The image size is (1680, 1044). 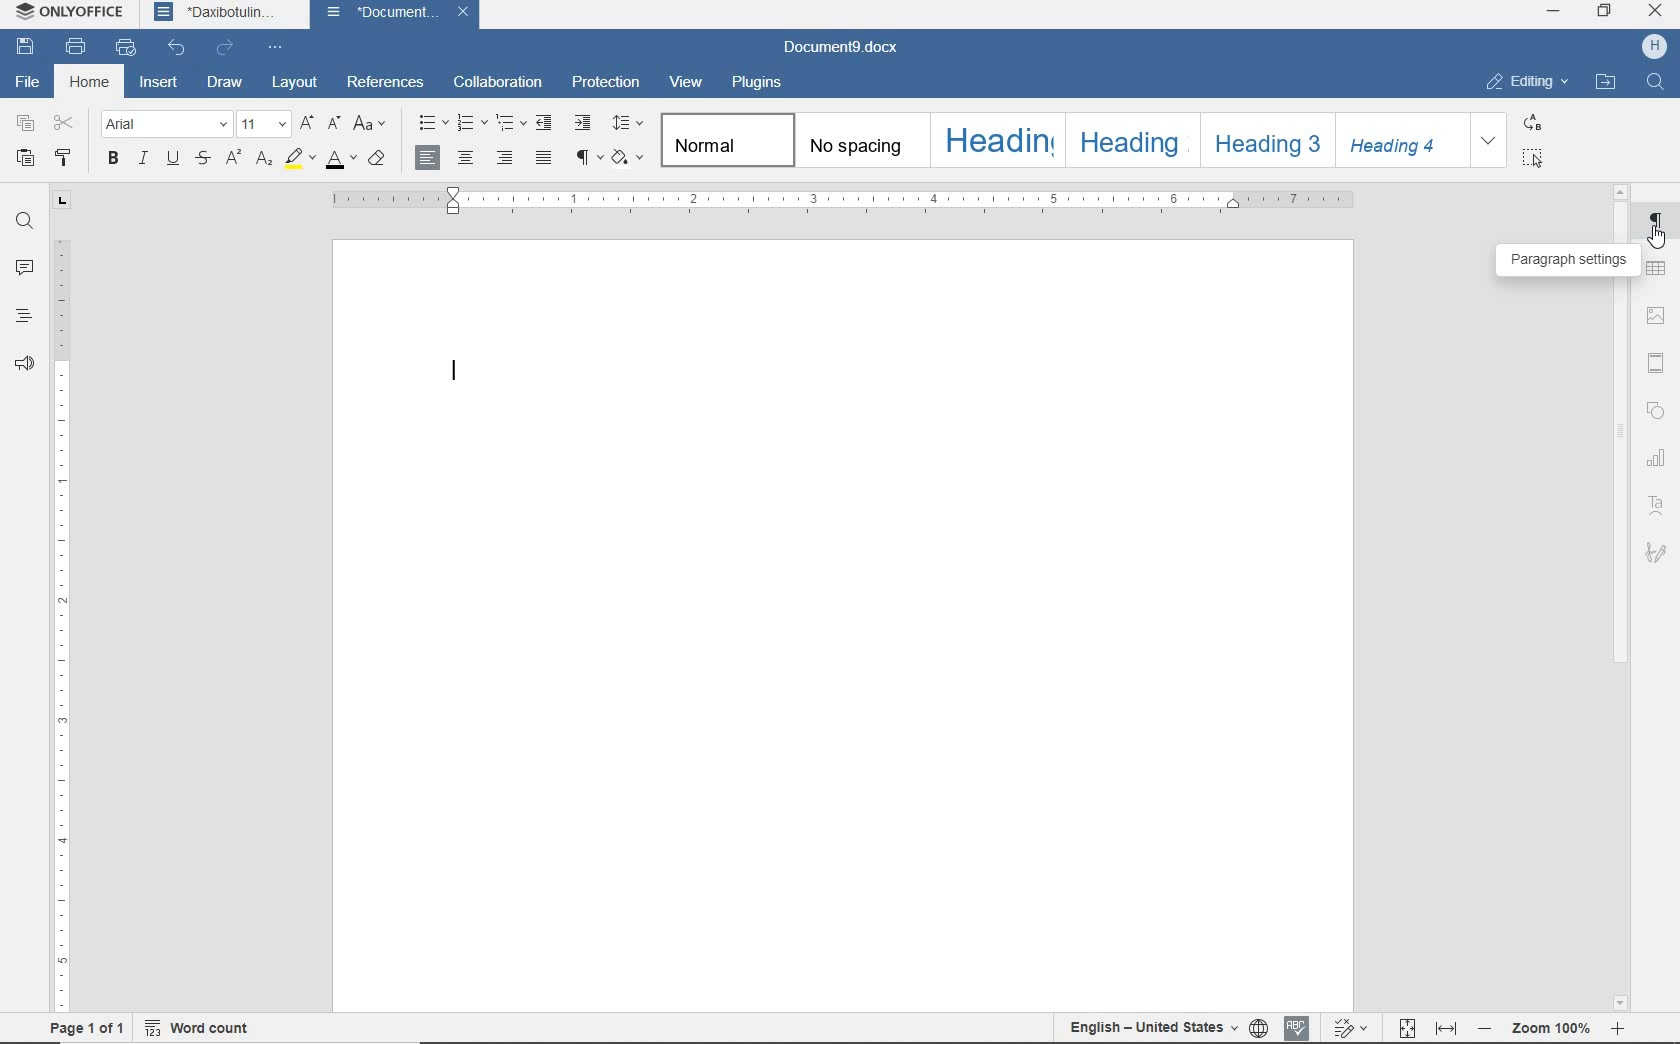 What do you see at coordinates (21, 318) in the screenshot?
I see `headings` at bounding box center [21, 318].